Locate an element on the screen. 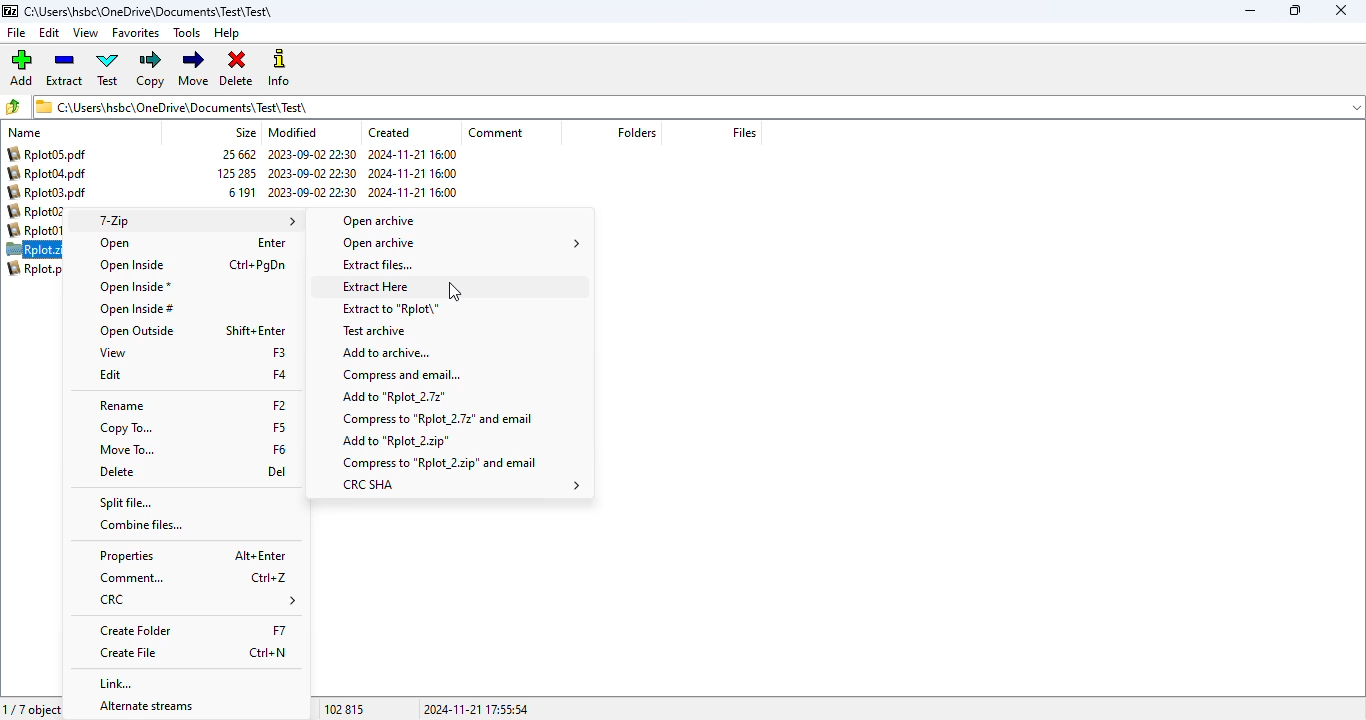 The height and width of the screenshot is (720, 1366). Create folder is located at coordinates (137, 631).